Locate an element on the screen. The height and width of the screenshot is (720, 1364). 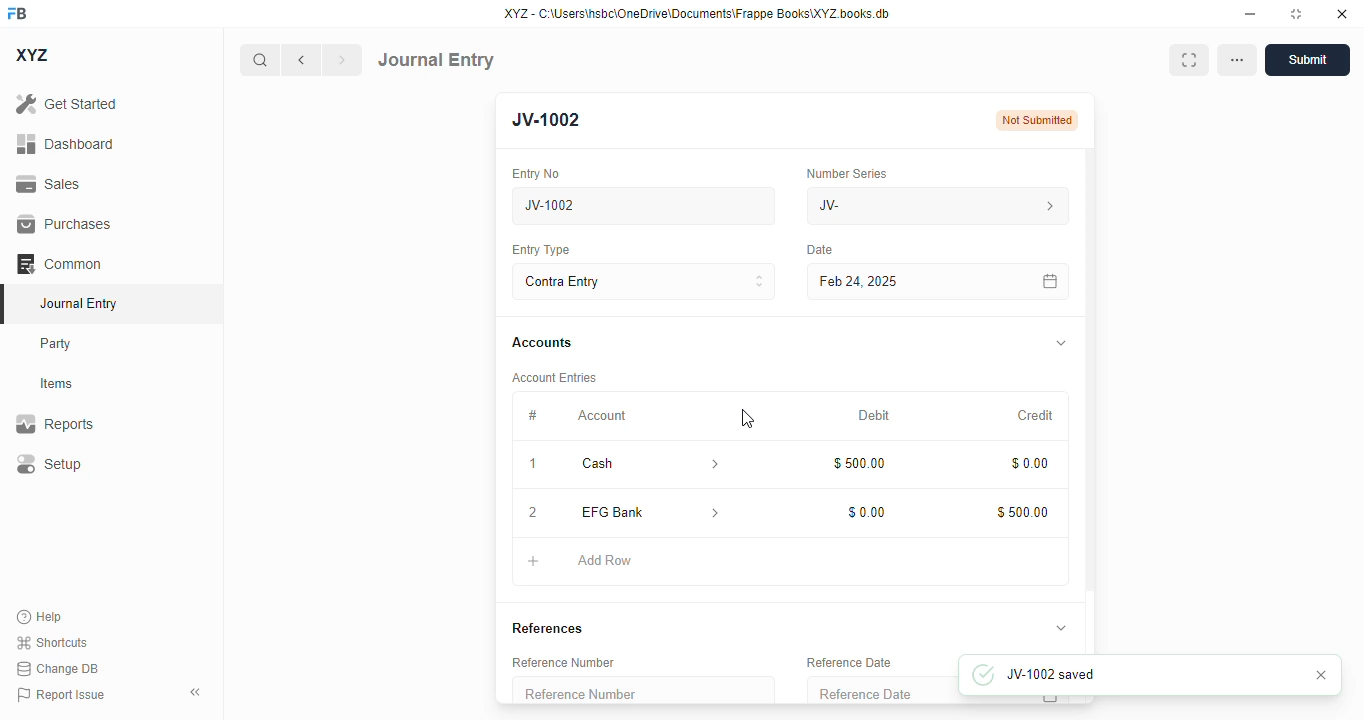
calendar icon is located at coordinates (1051, 281).